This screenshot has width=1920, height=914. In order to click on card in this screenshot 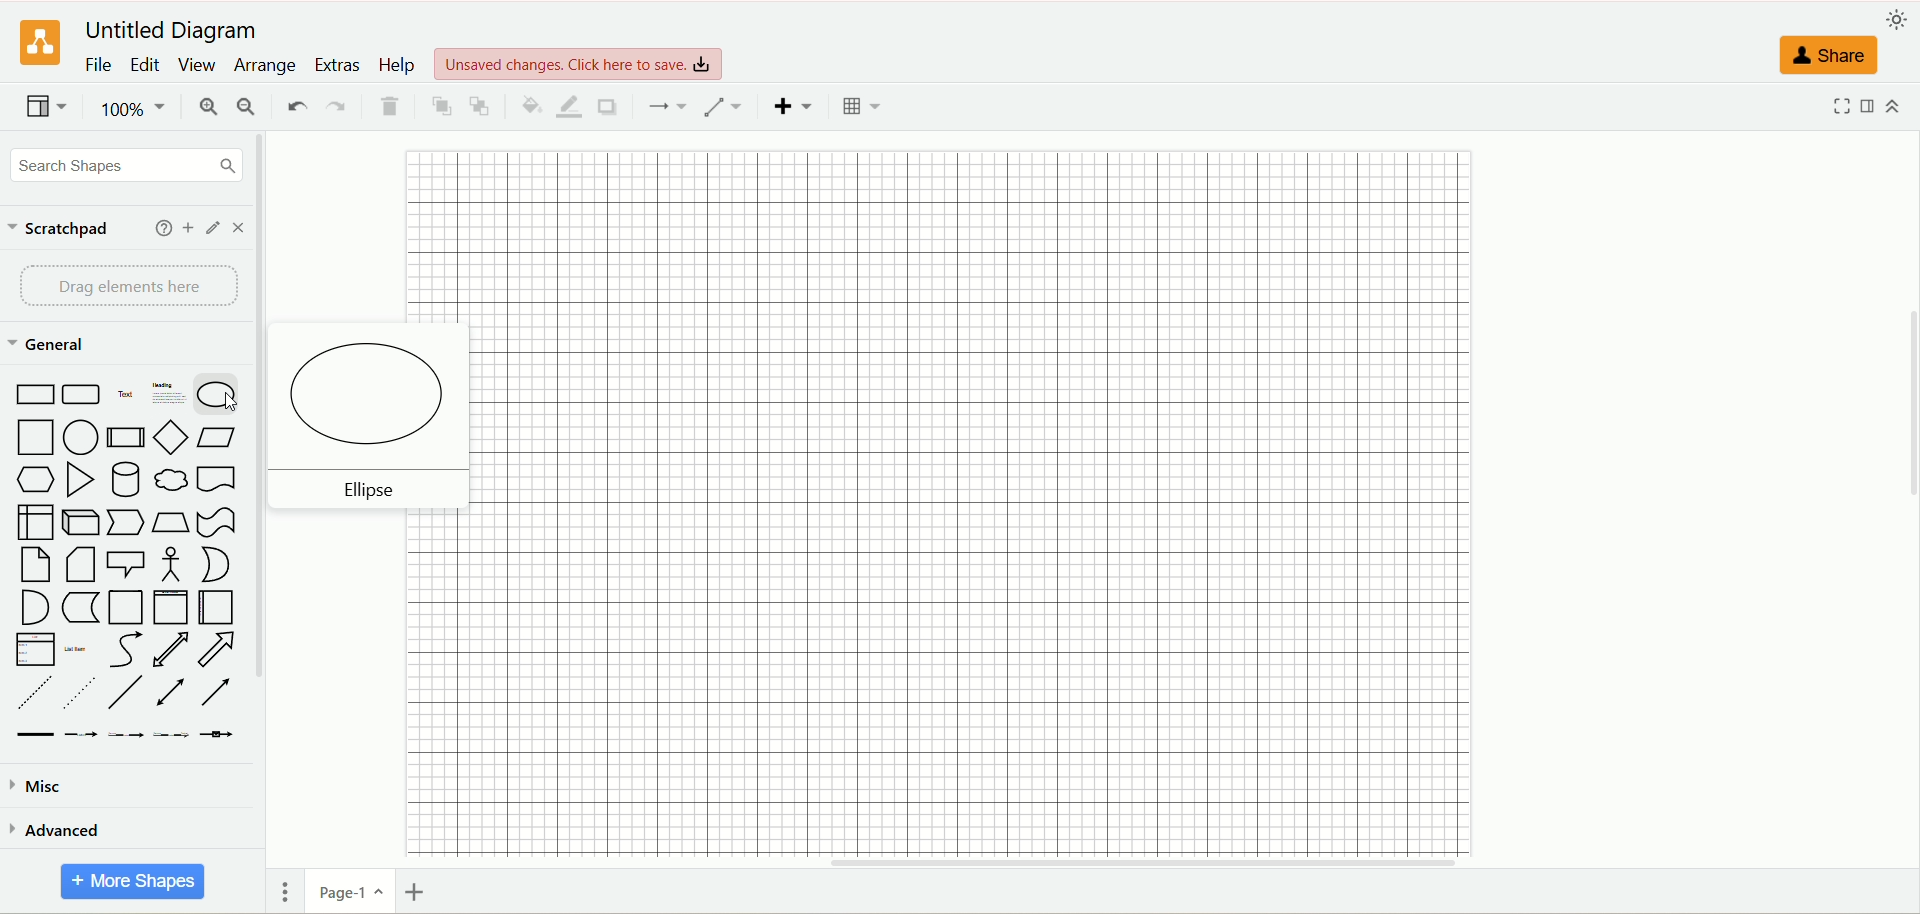, I will do `click(77, 565)`.